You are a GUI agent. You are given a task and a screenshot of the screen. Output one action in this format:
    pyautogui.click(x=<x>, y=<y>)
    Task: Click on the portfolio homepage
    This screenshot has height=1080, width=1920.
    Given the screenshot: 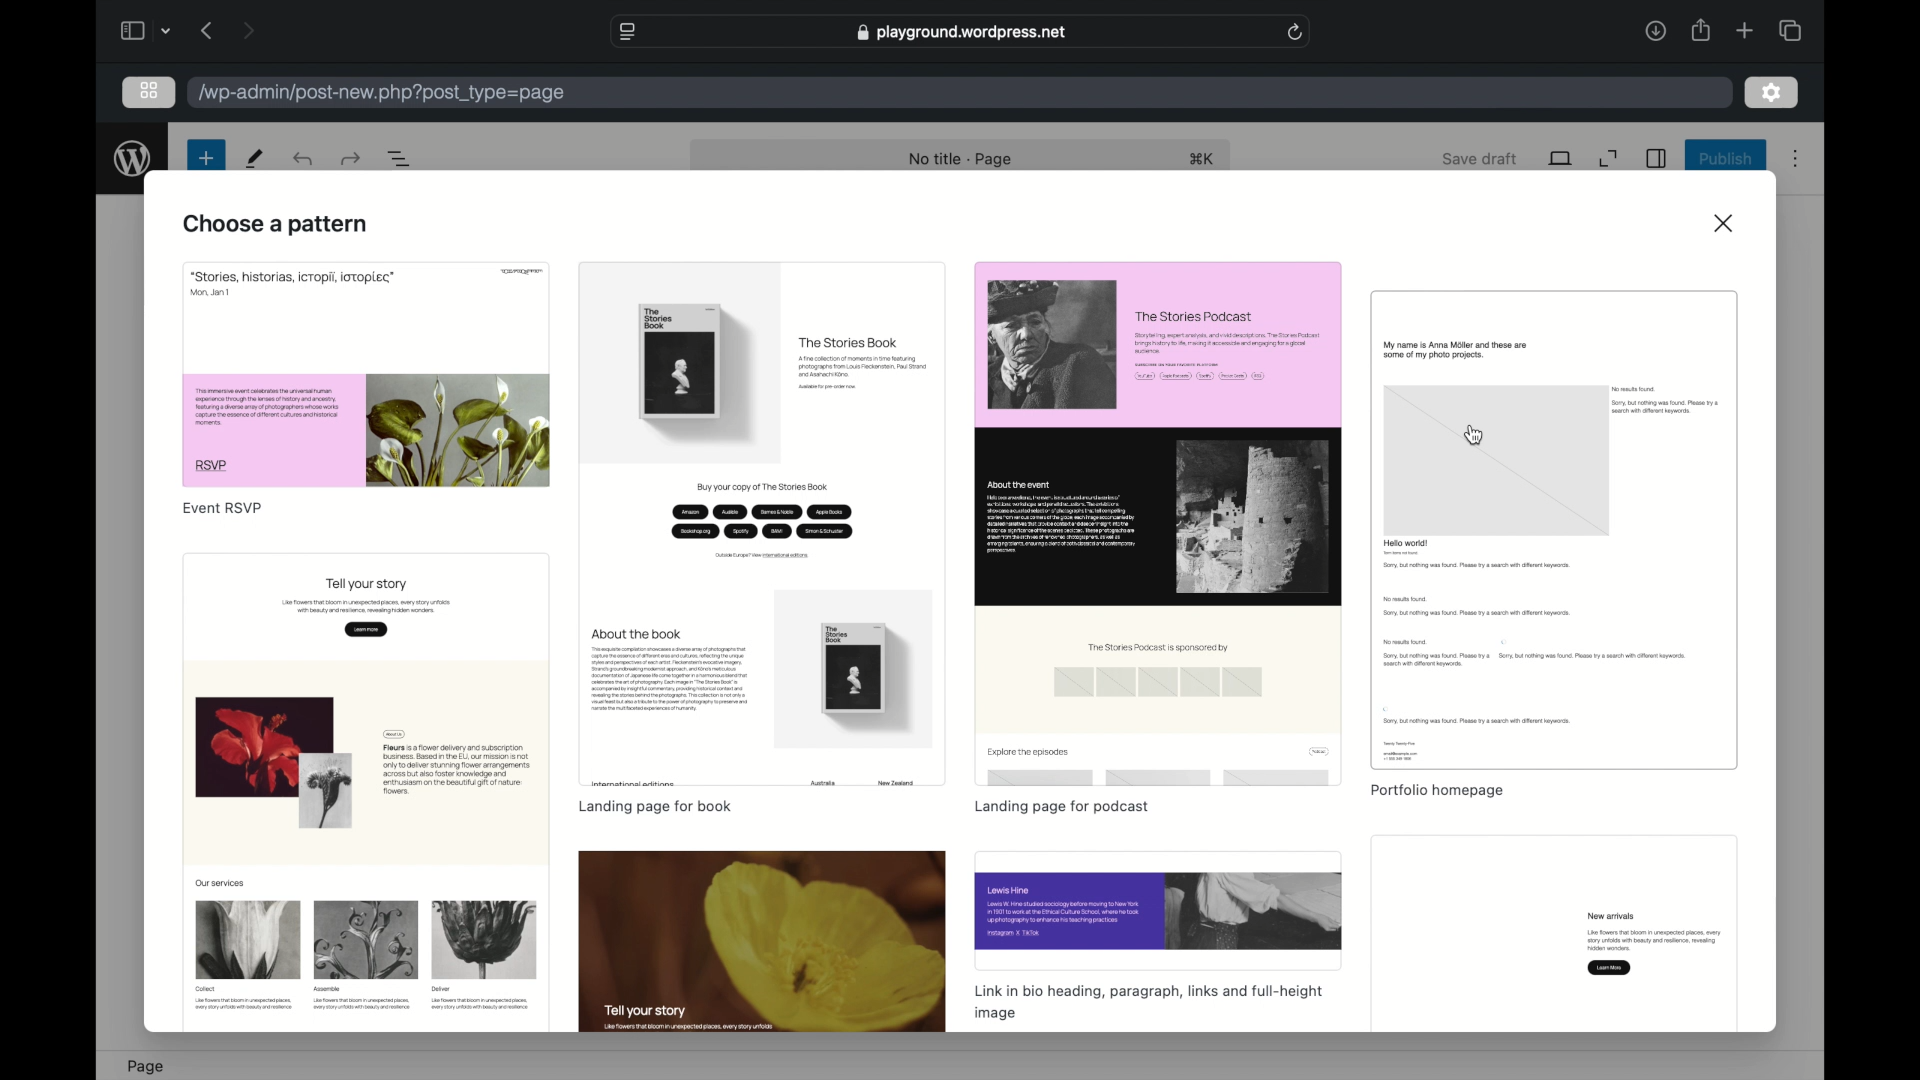 What is the action you would take?
    pyautogui.click(x=1436, y=791)
    